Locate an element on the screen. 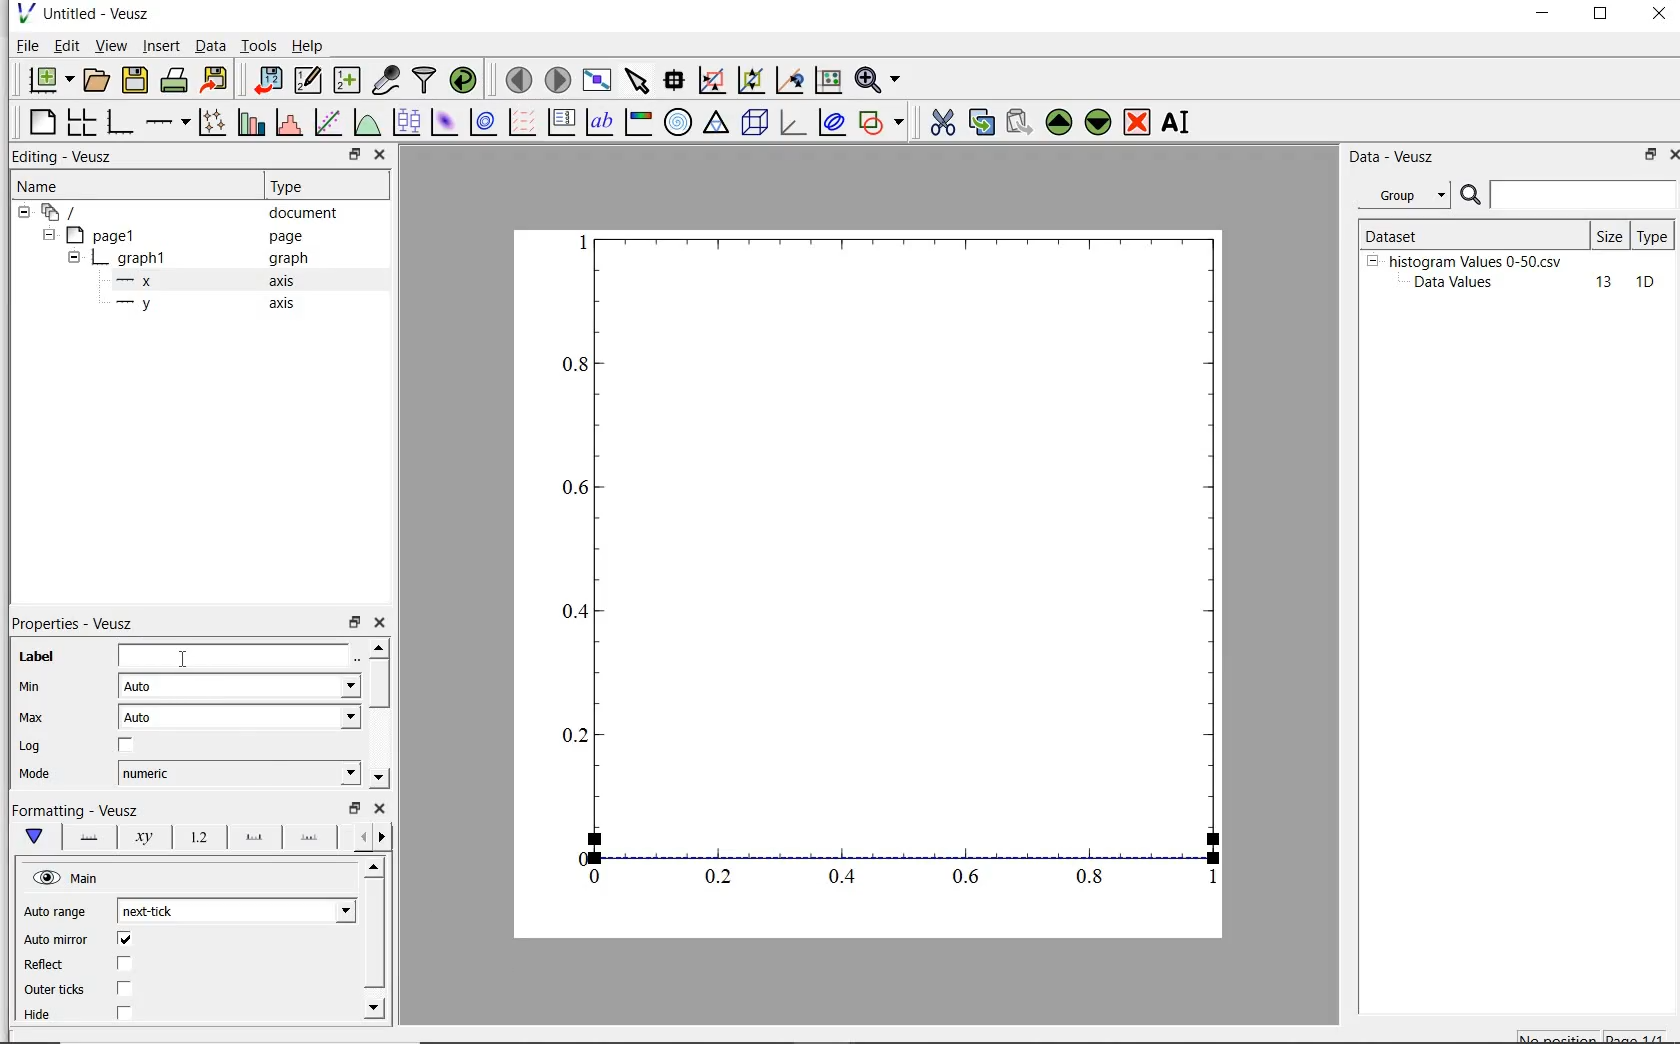 This screenshot has width=1680, height=1044. remove the selected widget is located at coordinates (1136, 124).